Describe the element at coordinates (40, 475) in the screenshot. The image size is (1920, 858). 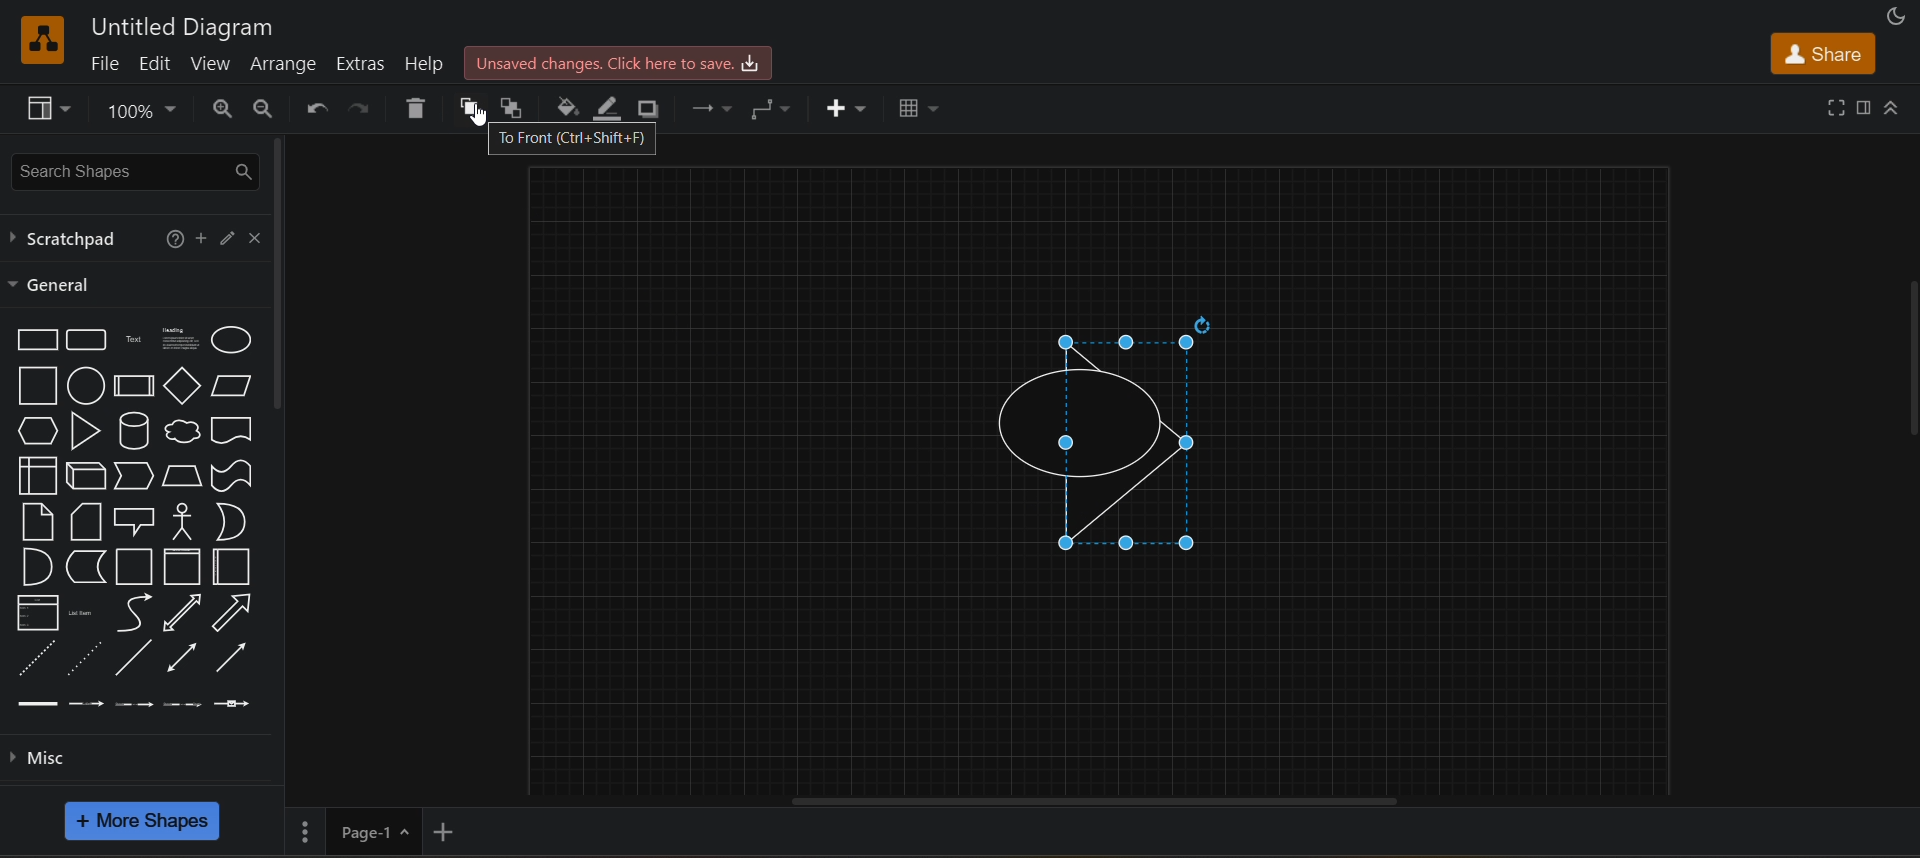
I see `internal storage` at that location.